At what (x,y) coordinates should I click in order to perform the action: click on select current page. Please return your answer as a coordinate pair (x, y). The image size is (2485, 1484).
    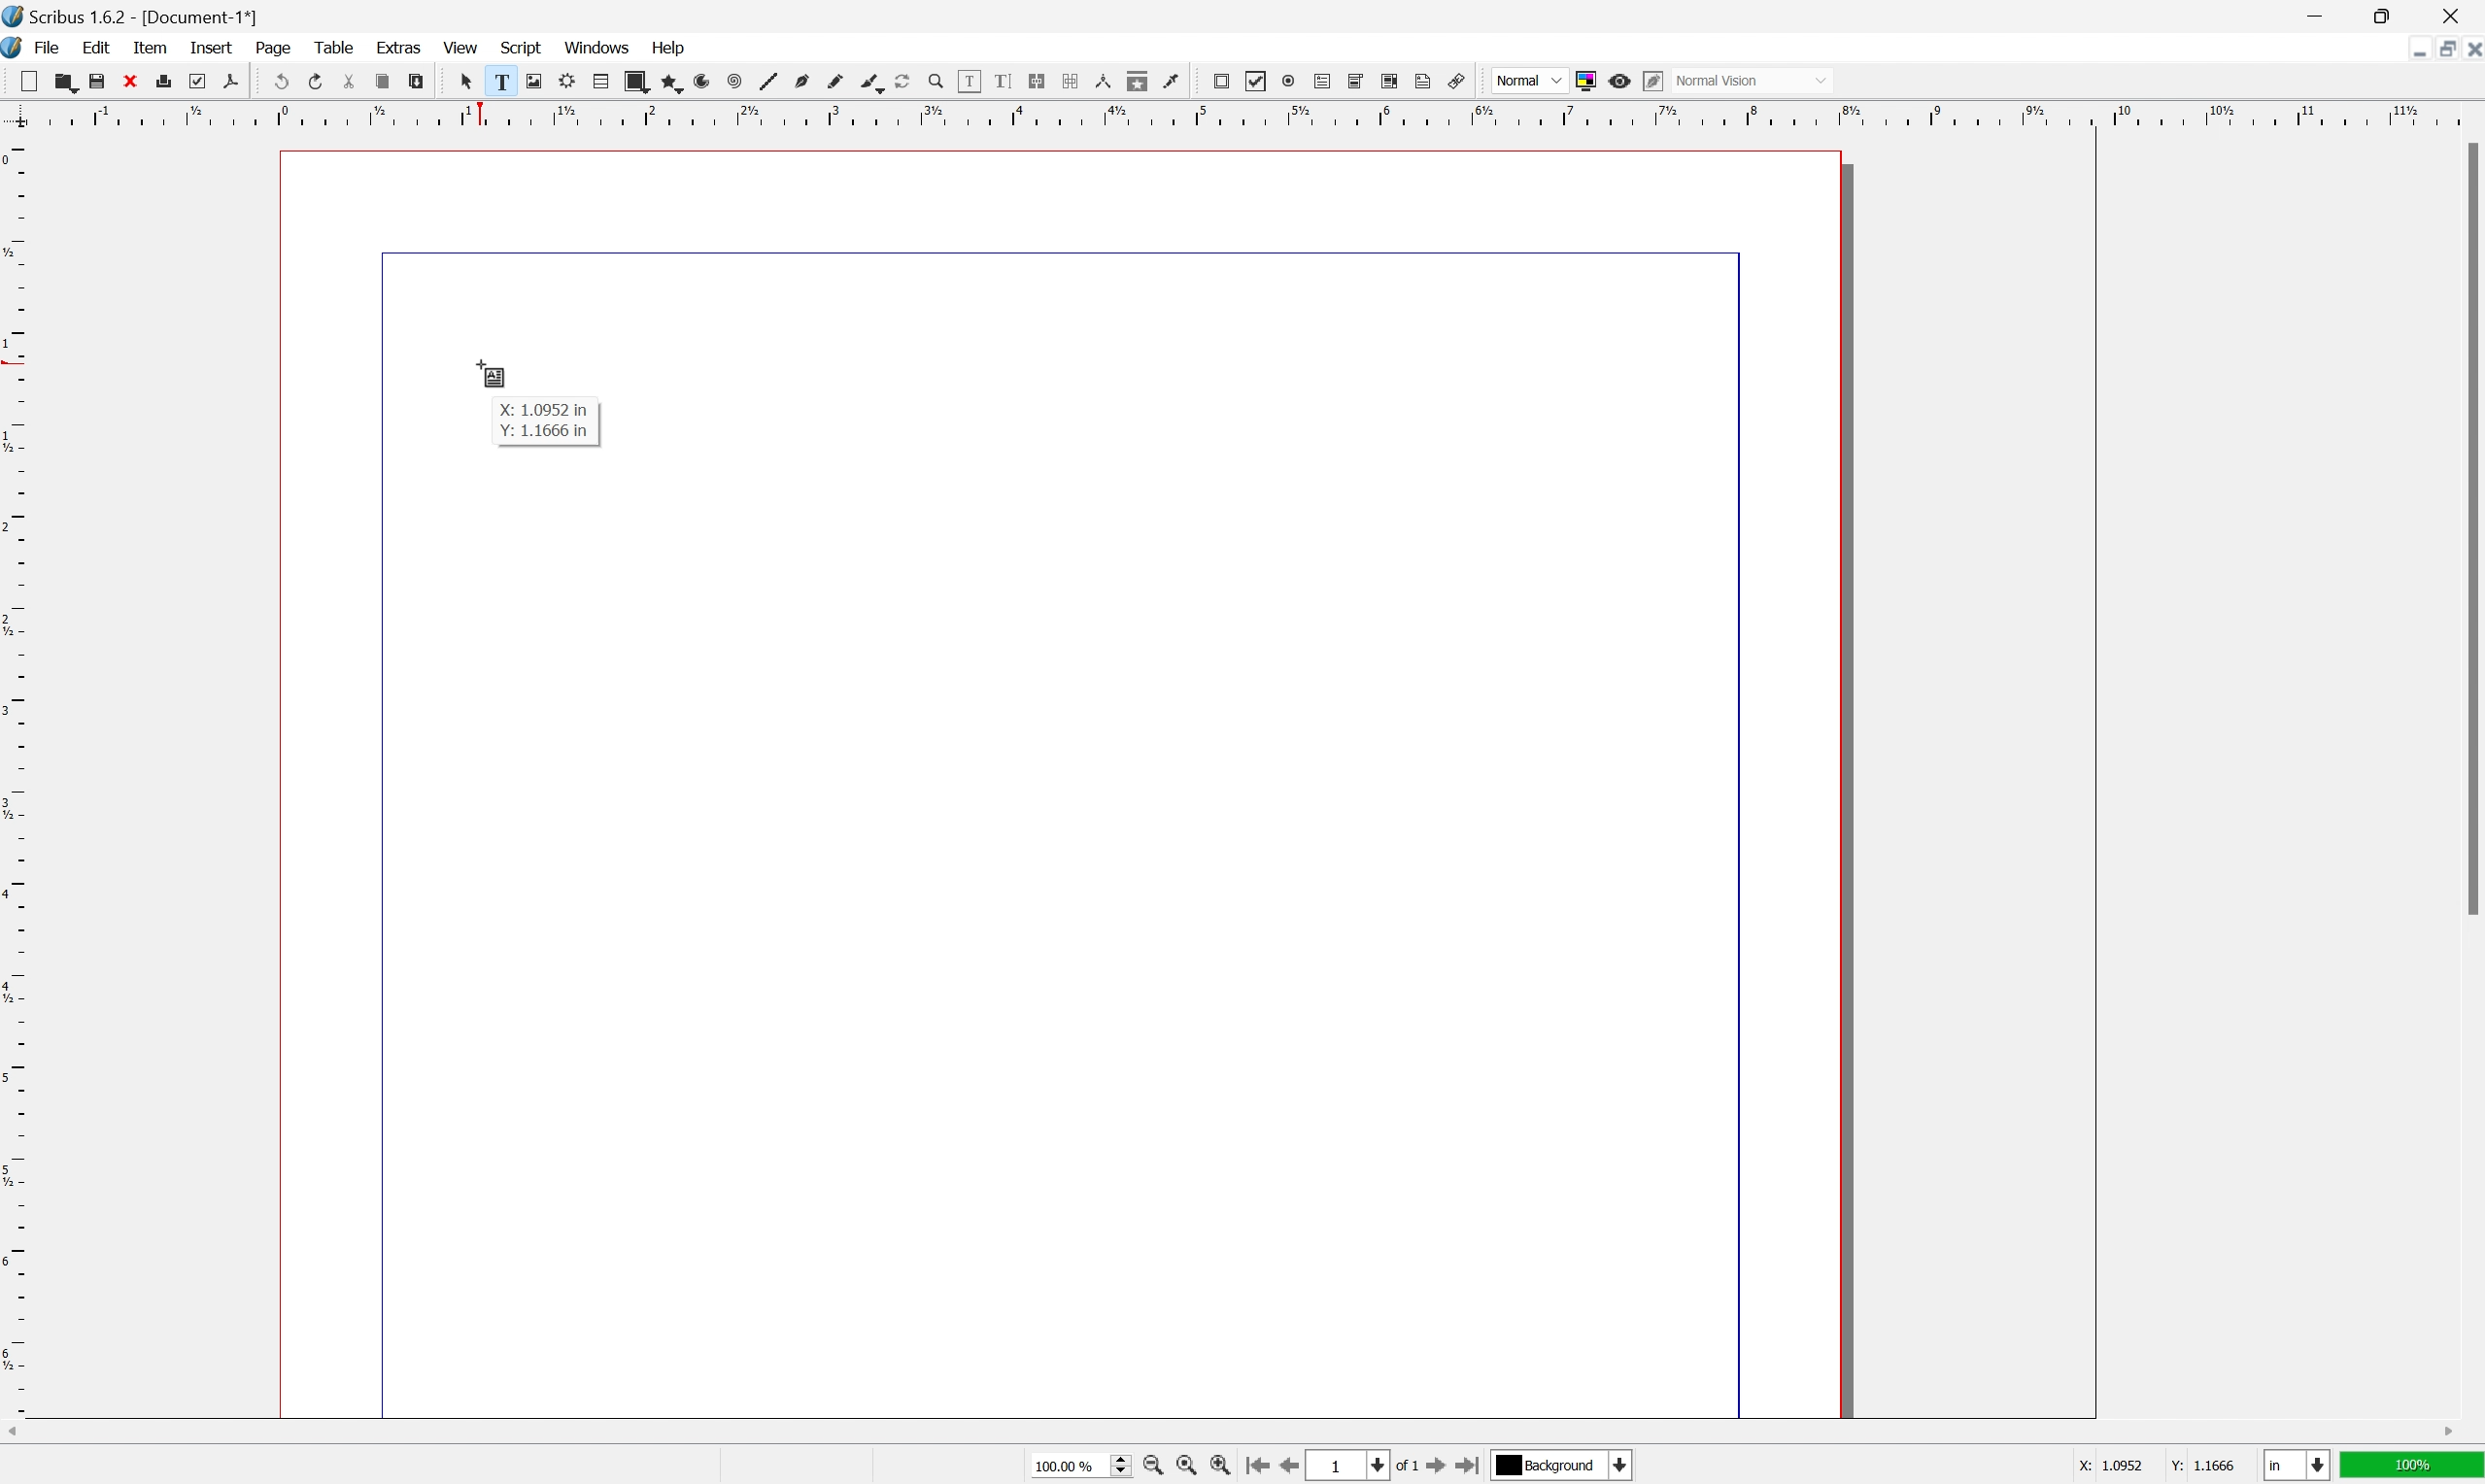
    Looking at the image, I should click on (1367, 1467).